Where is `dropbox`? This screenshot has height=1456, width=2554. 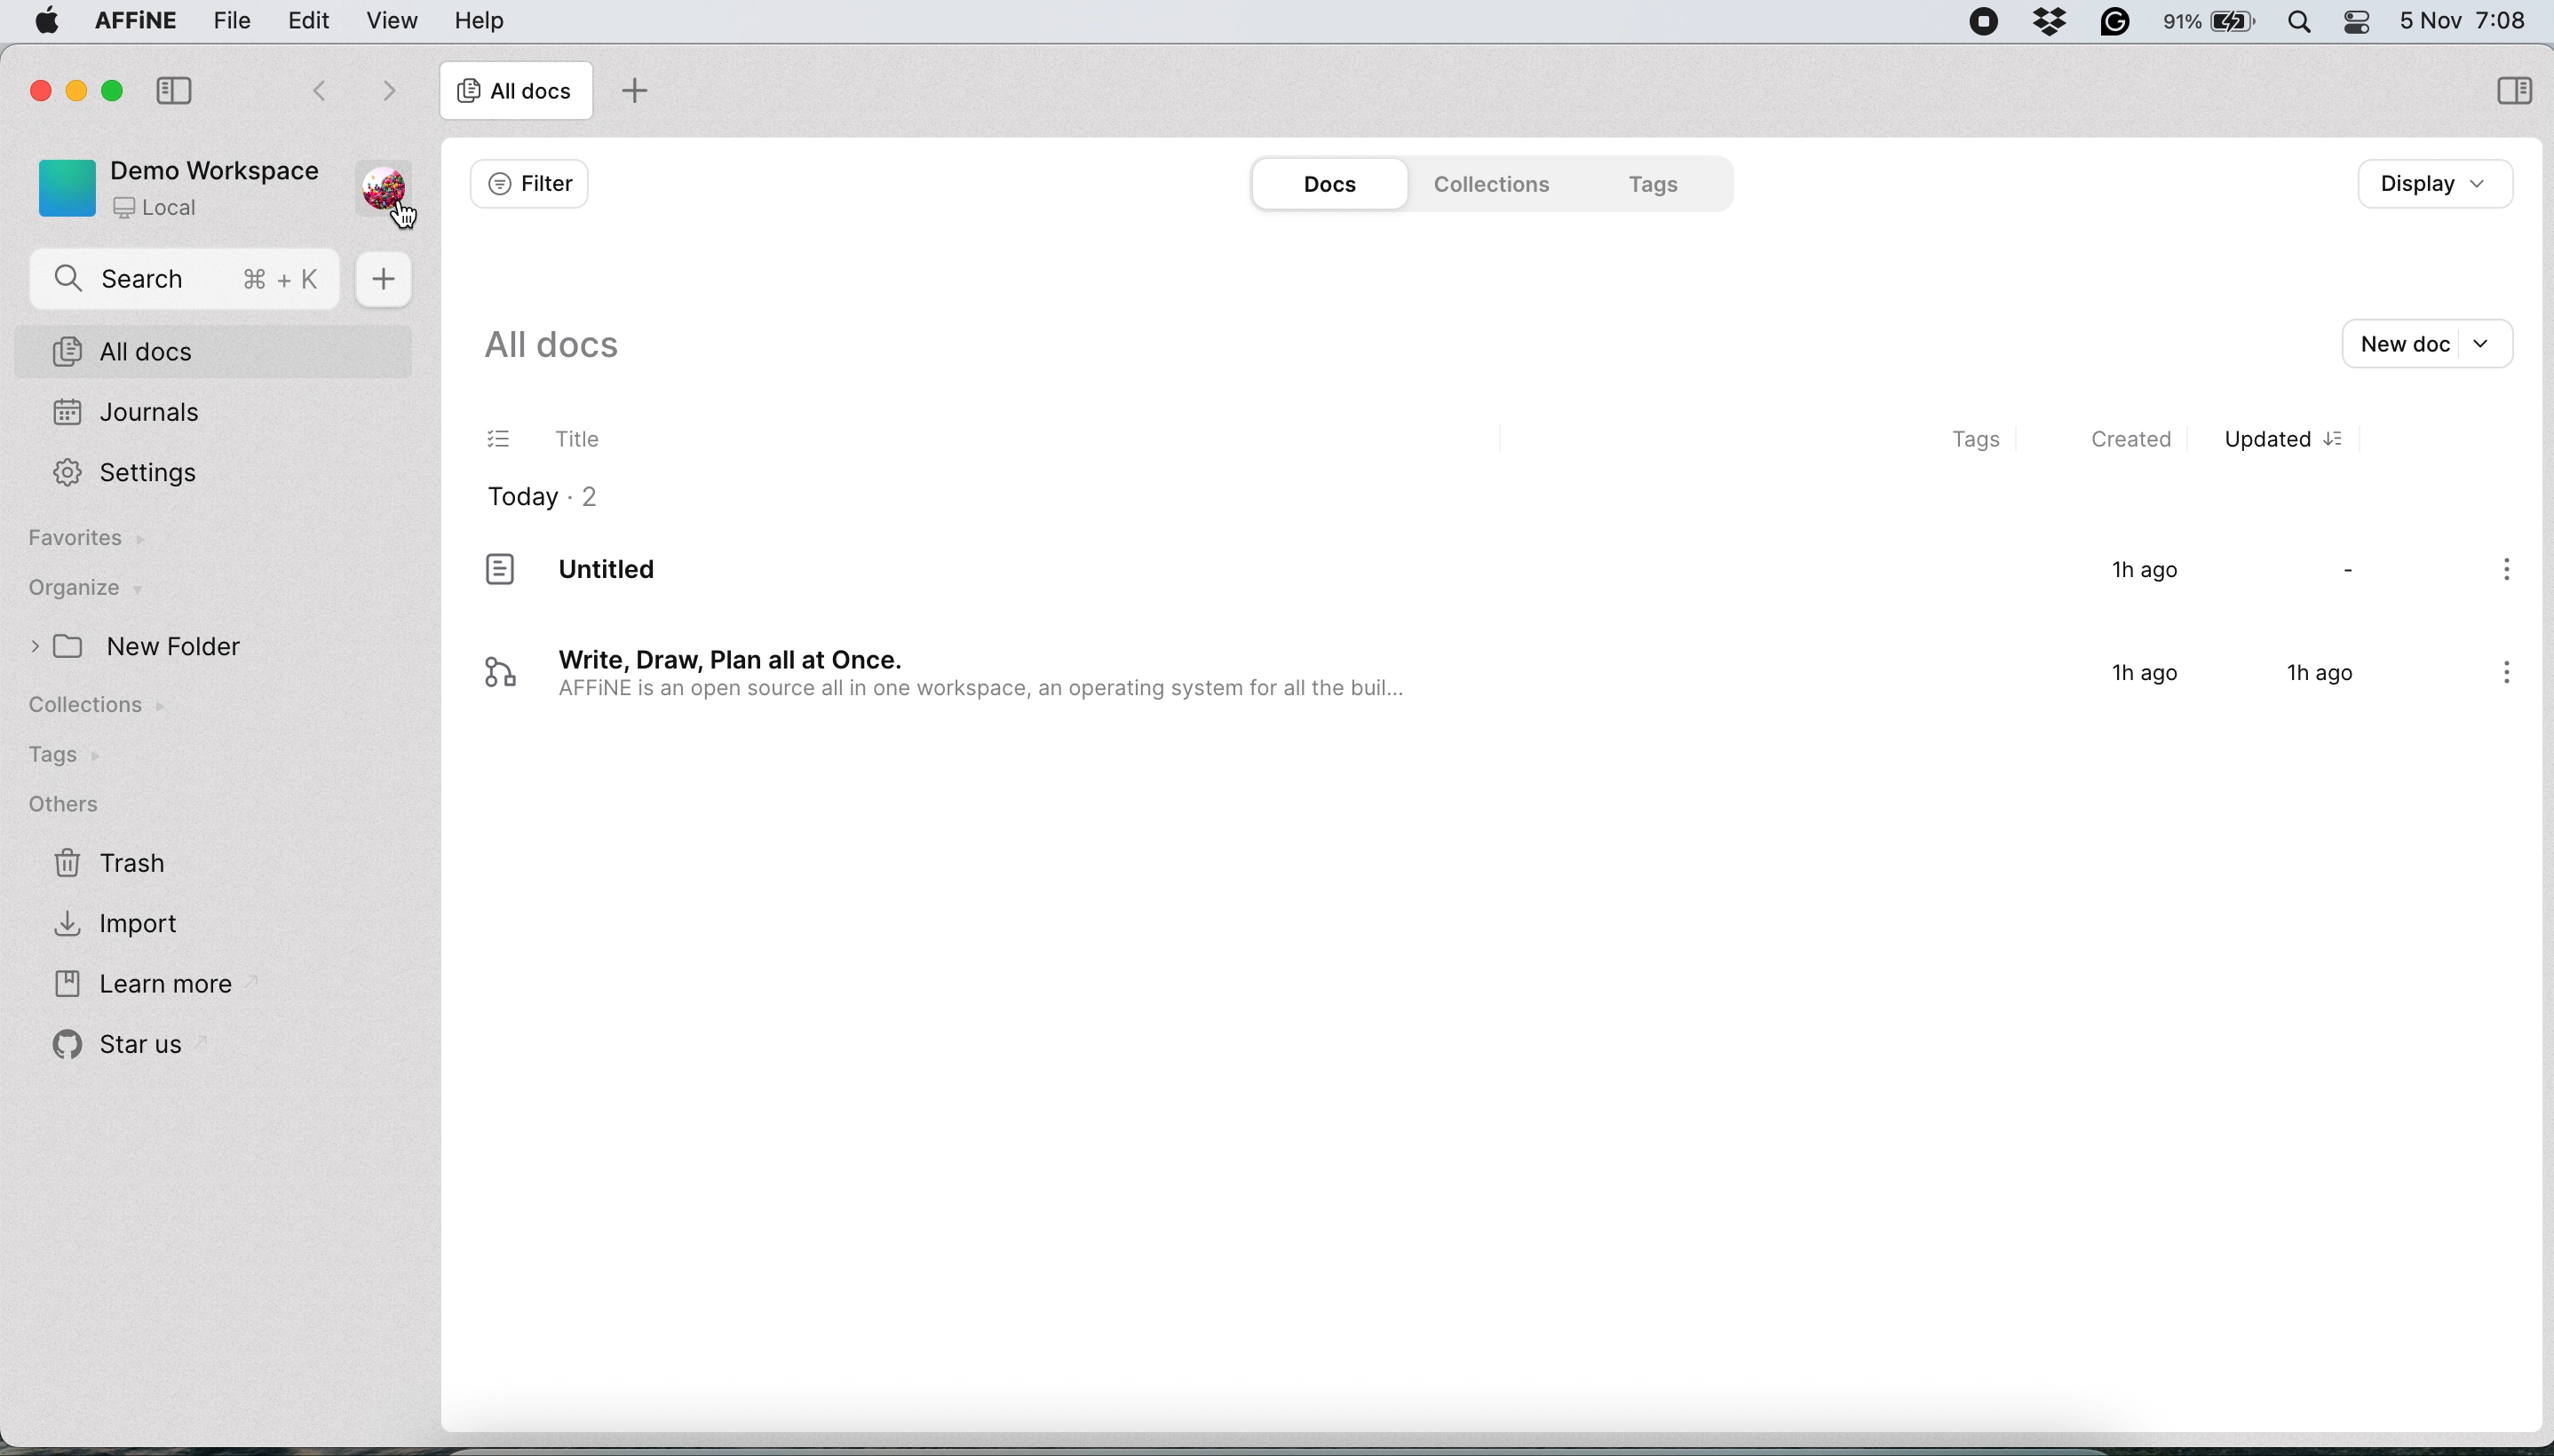 dropbox is located at coordinates (2052, 25).